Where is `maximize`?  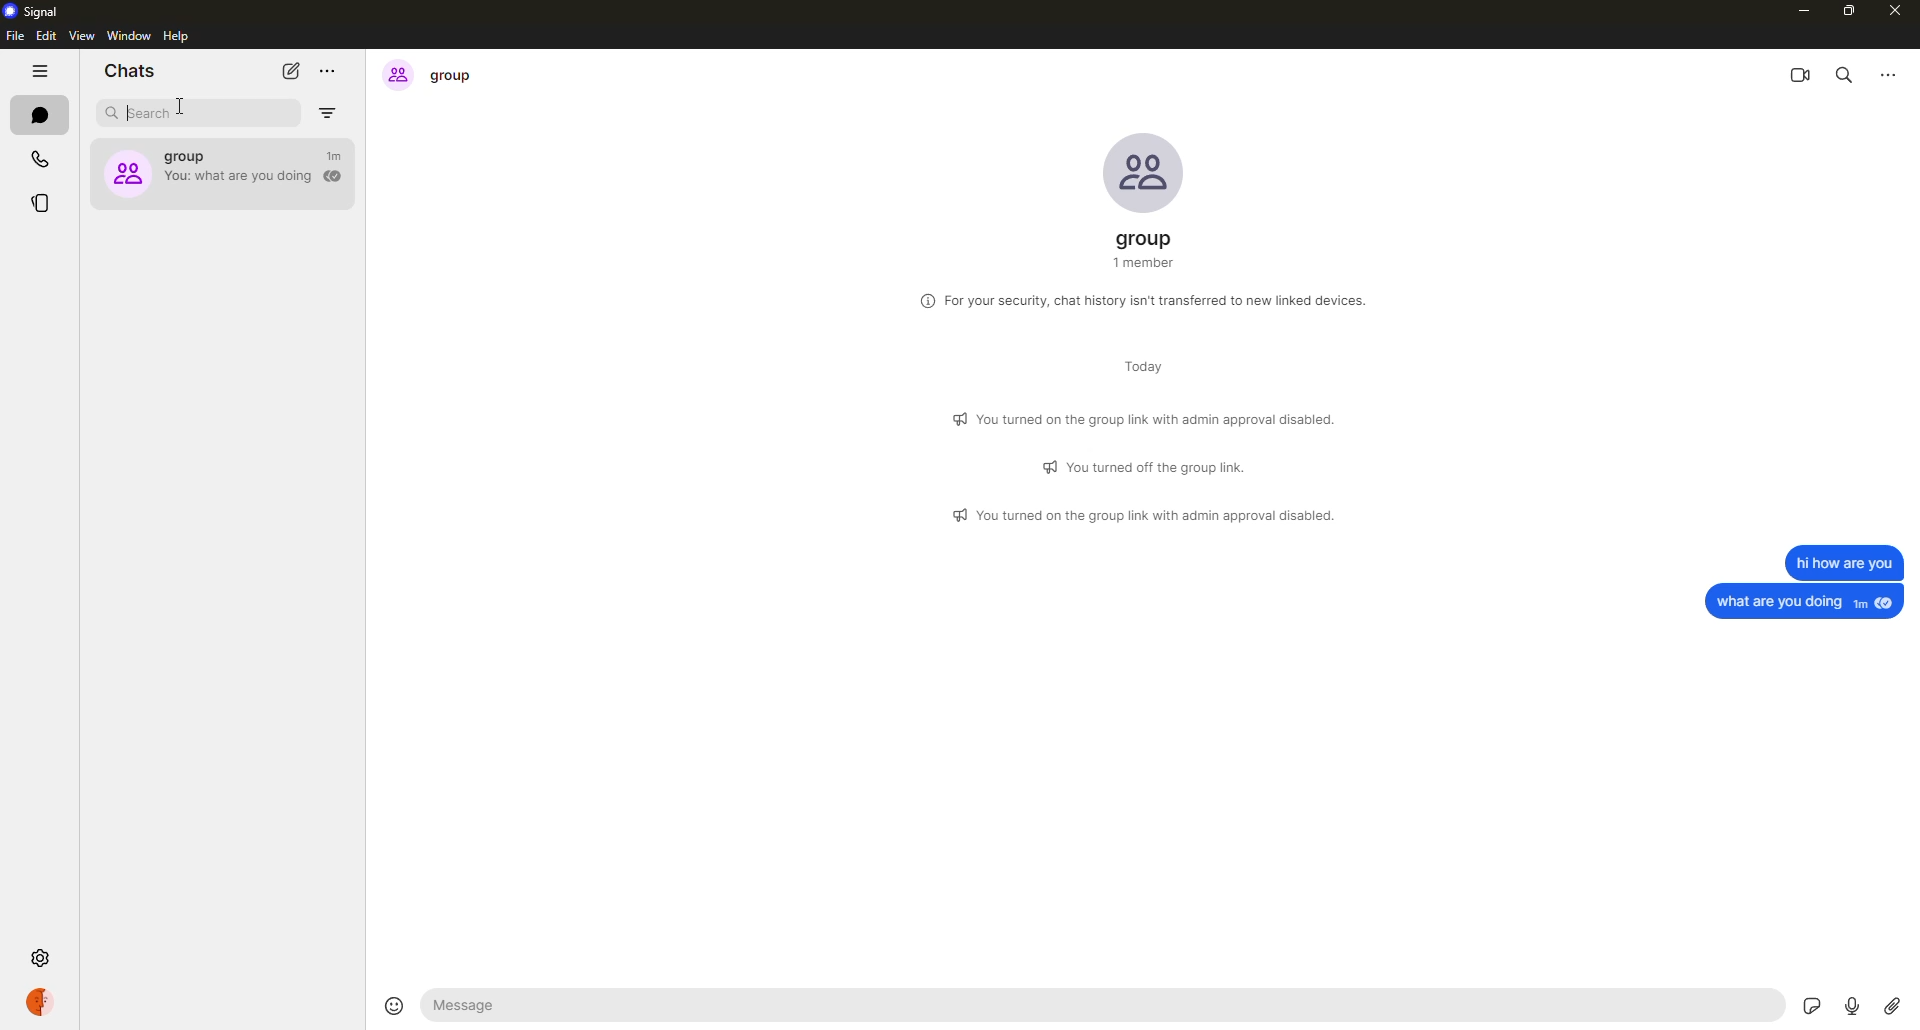 maximize is located at coordinates (1851, 11).